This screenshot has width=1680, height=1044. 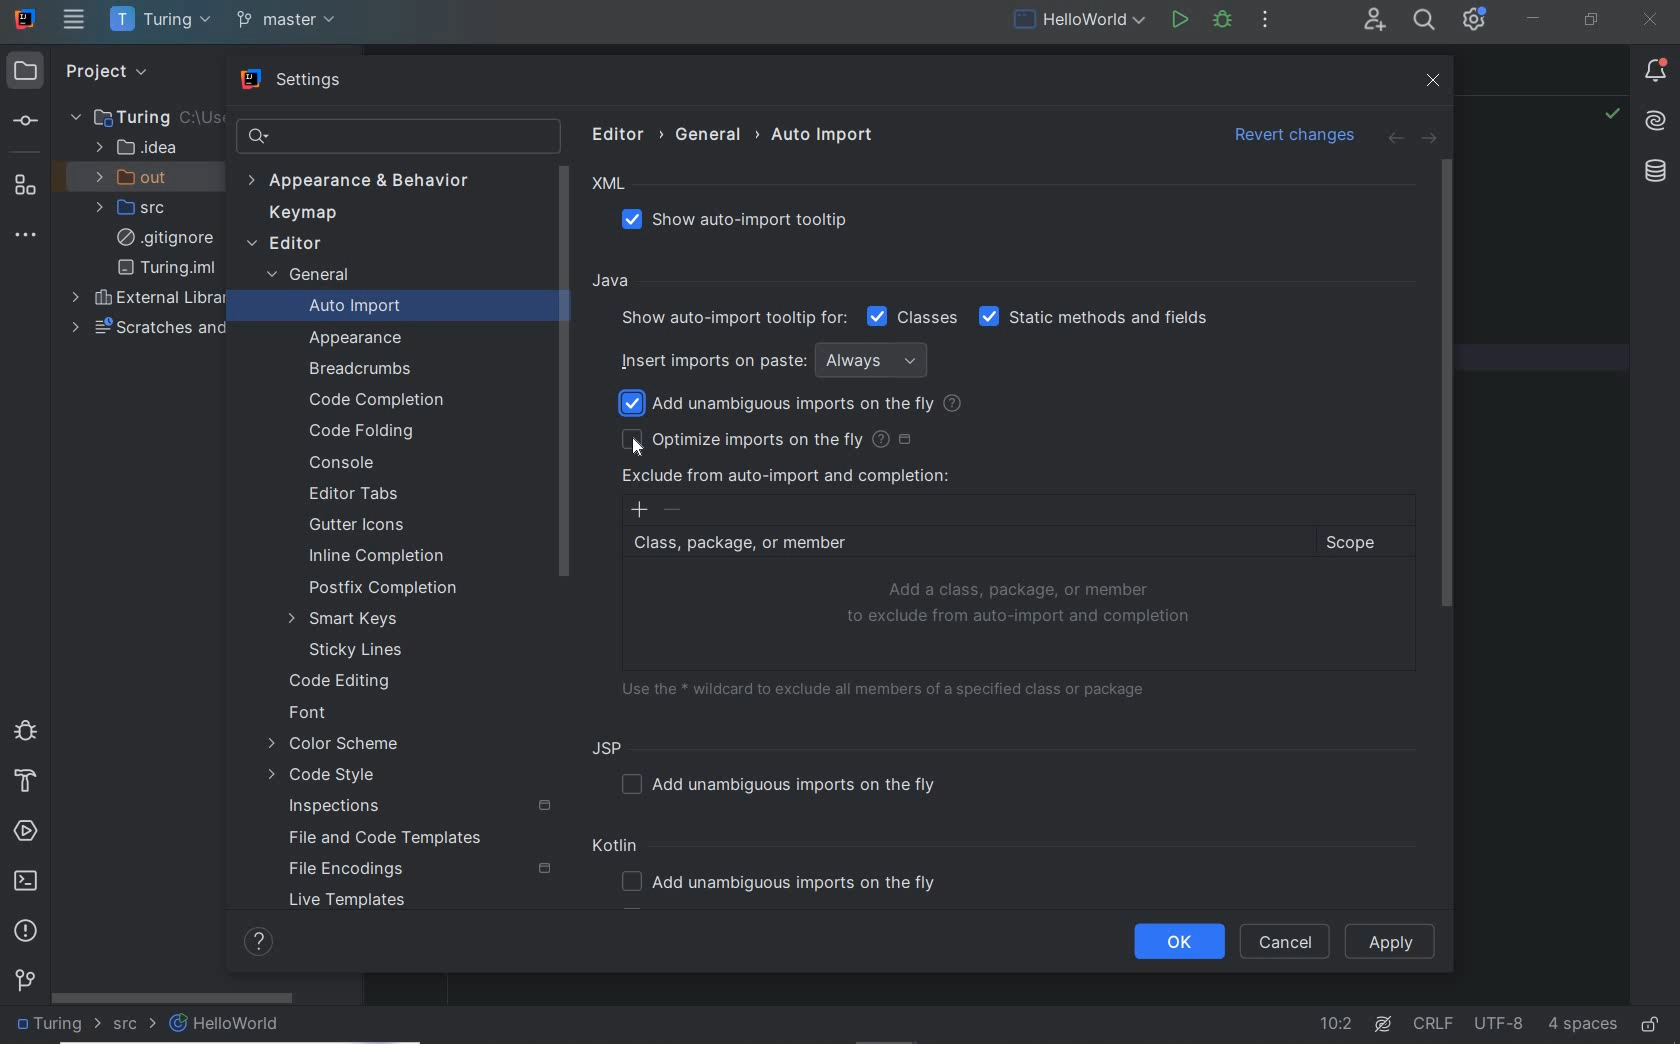 What do you see at coordinates (138, 208) in the screenshot?
I see `src` at bounding box center [138, 208].